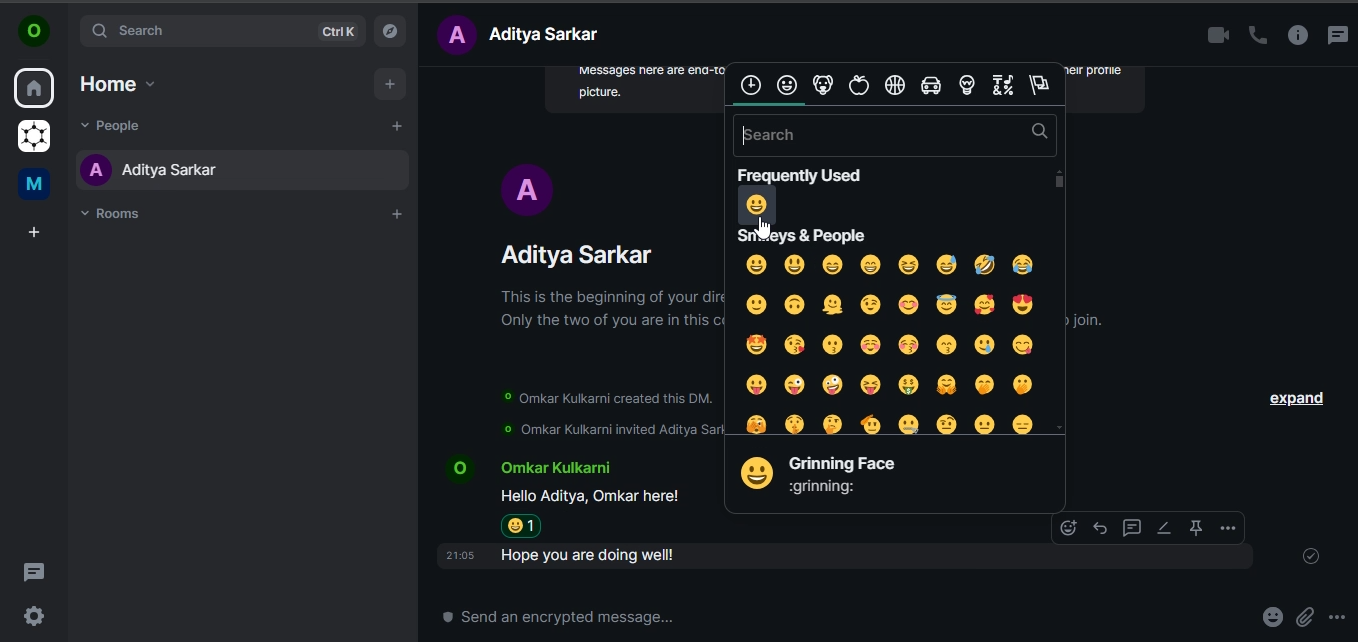  I want to click on Avatar, so click(527, 189).